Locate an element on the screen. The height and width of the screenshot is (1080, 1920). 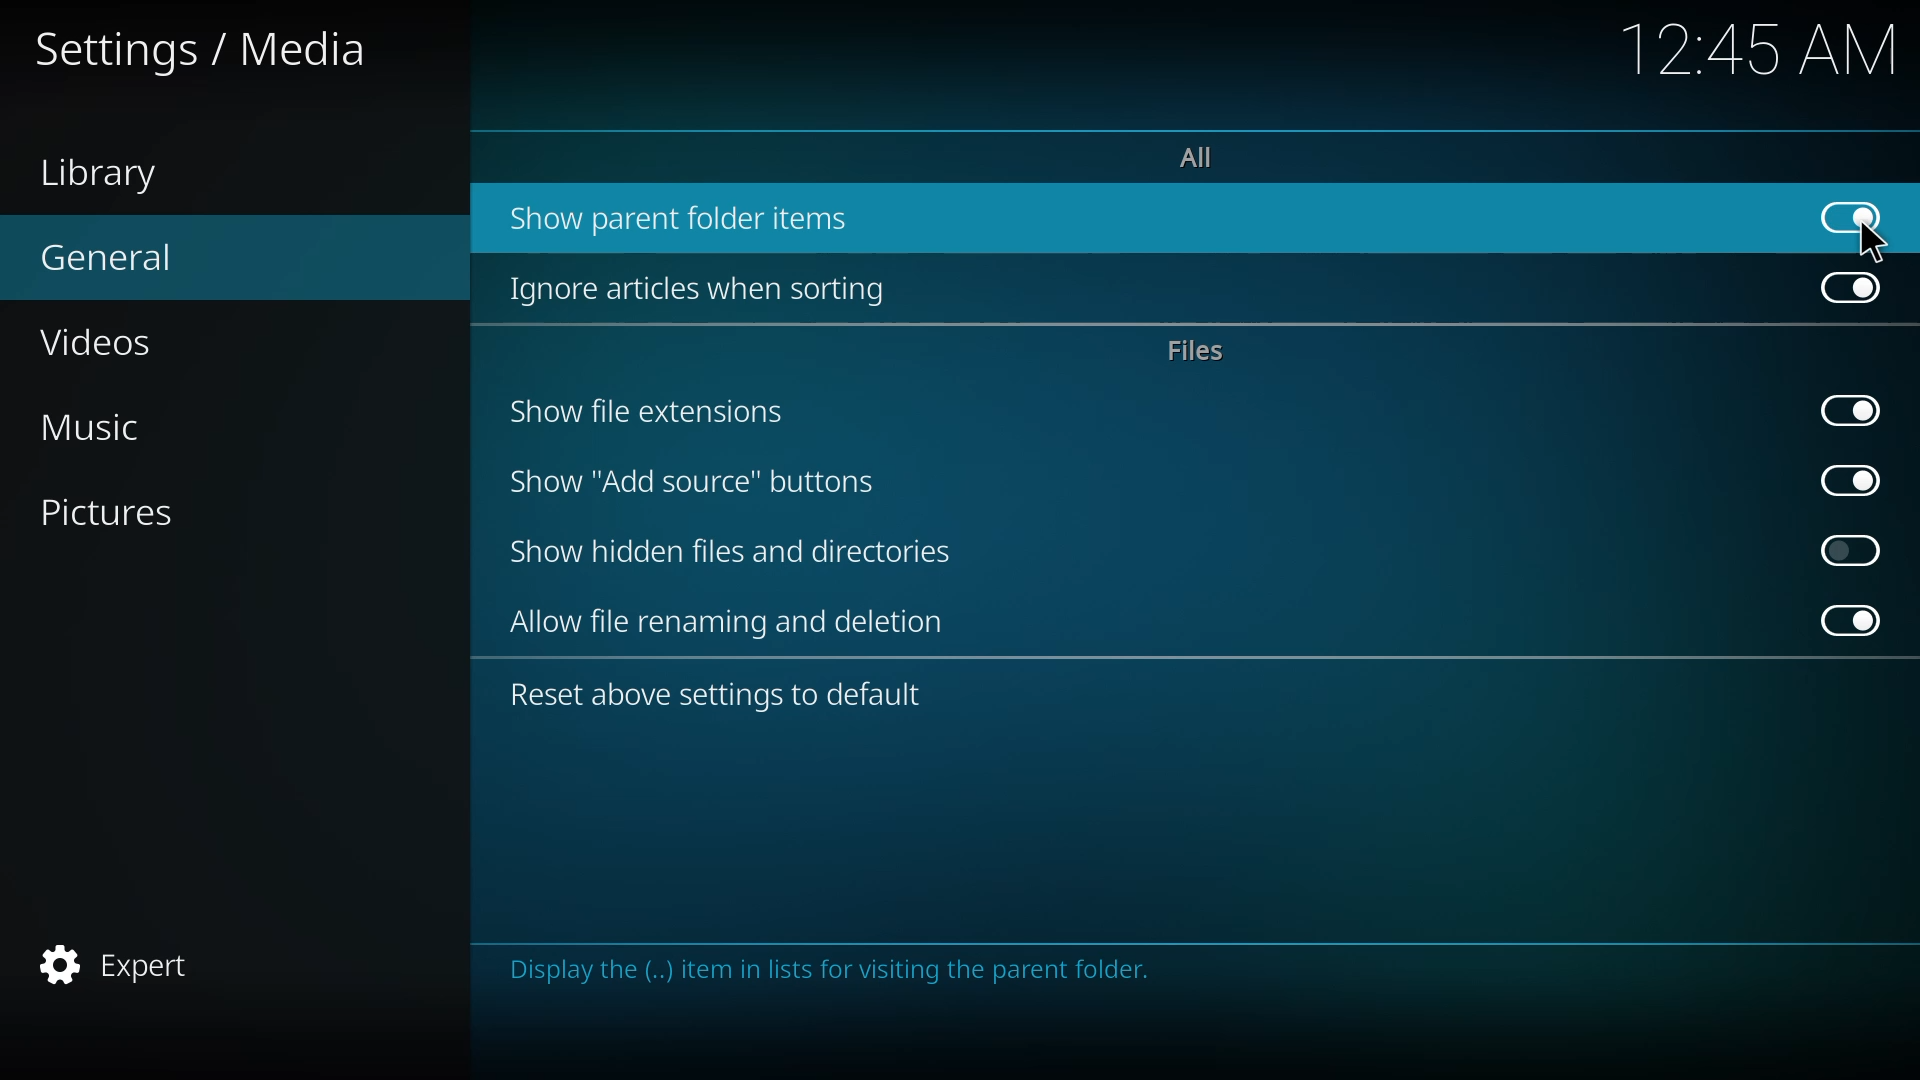
library is located at coordinates (102, 171).